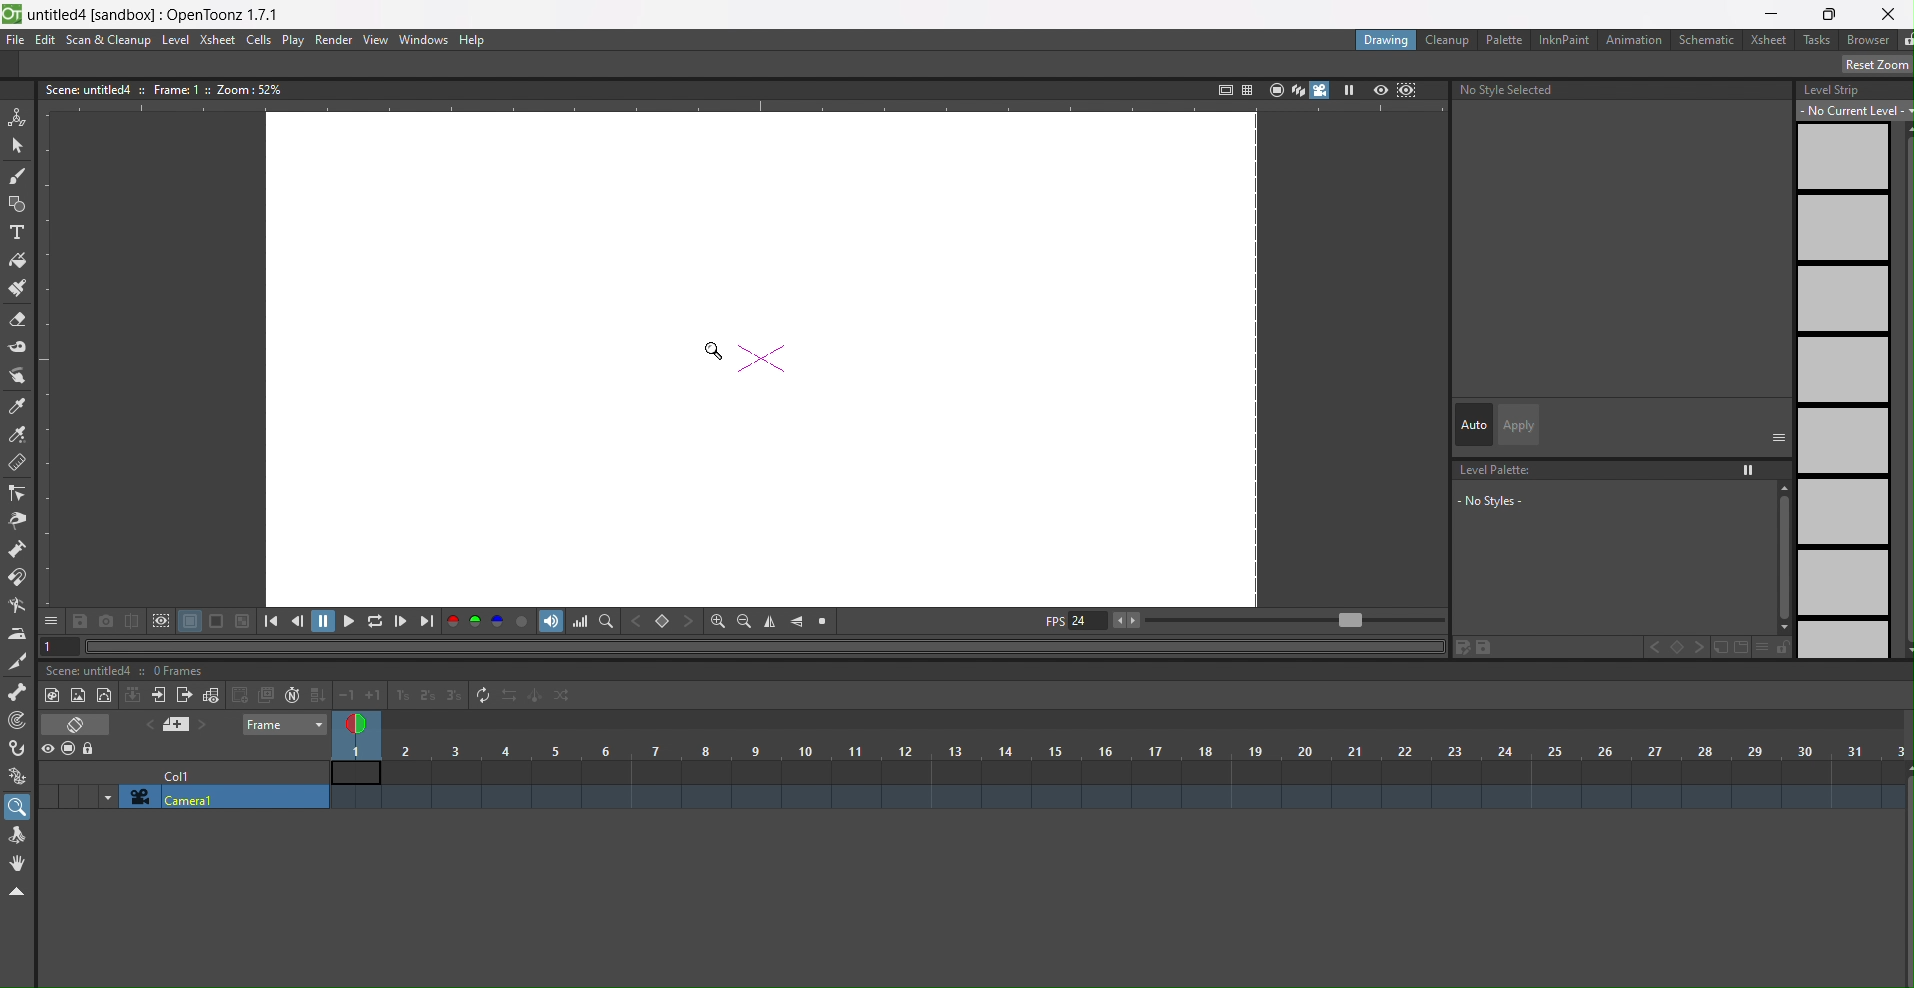 The width and height of the screenshot is (1914, 988). I want to click on style picker tool, so click(21, 375).